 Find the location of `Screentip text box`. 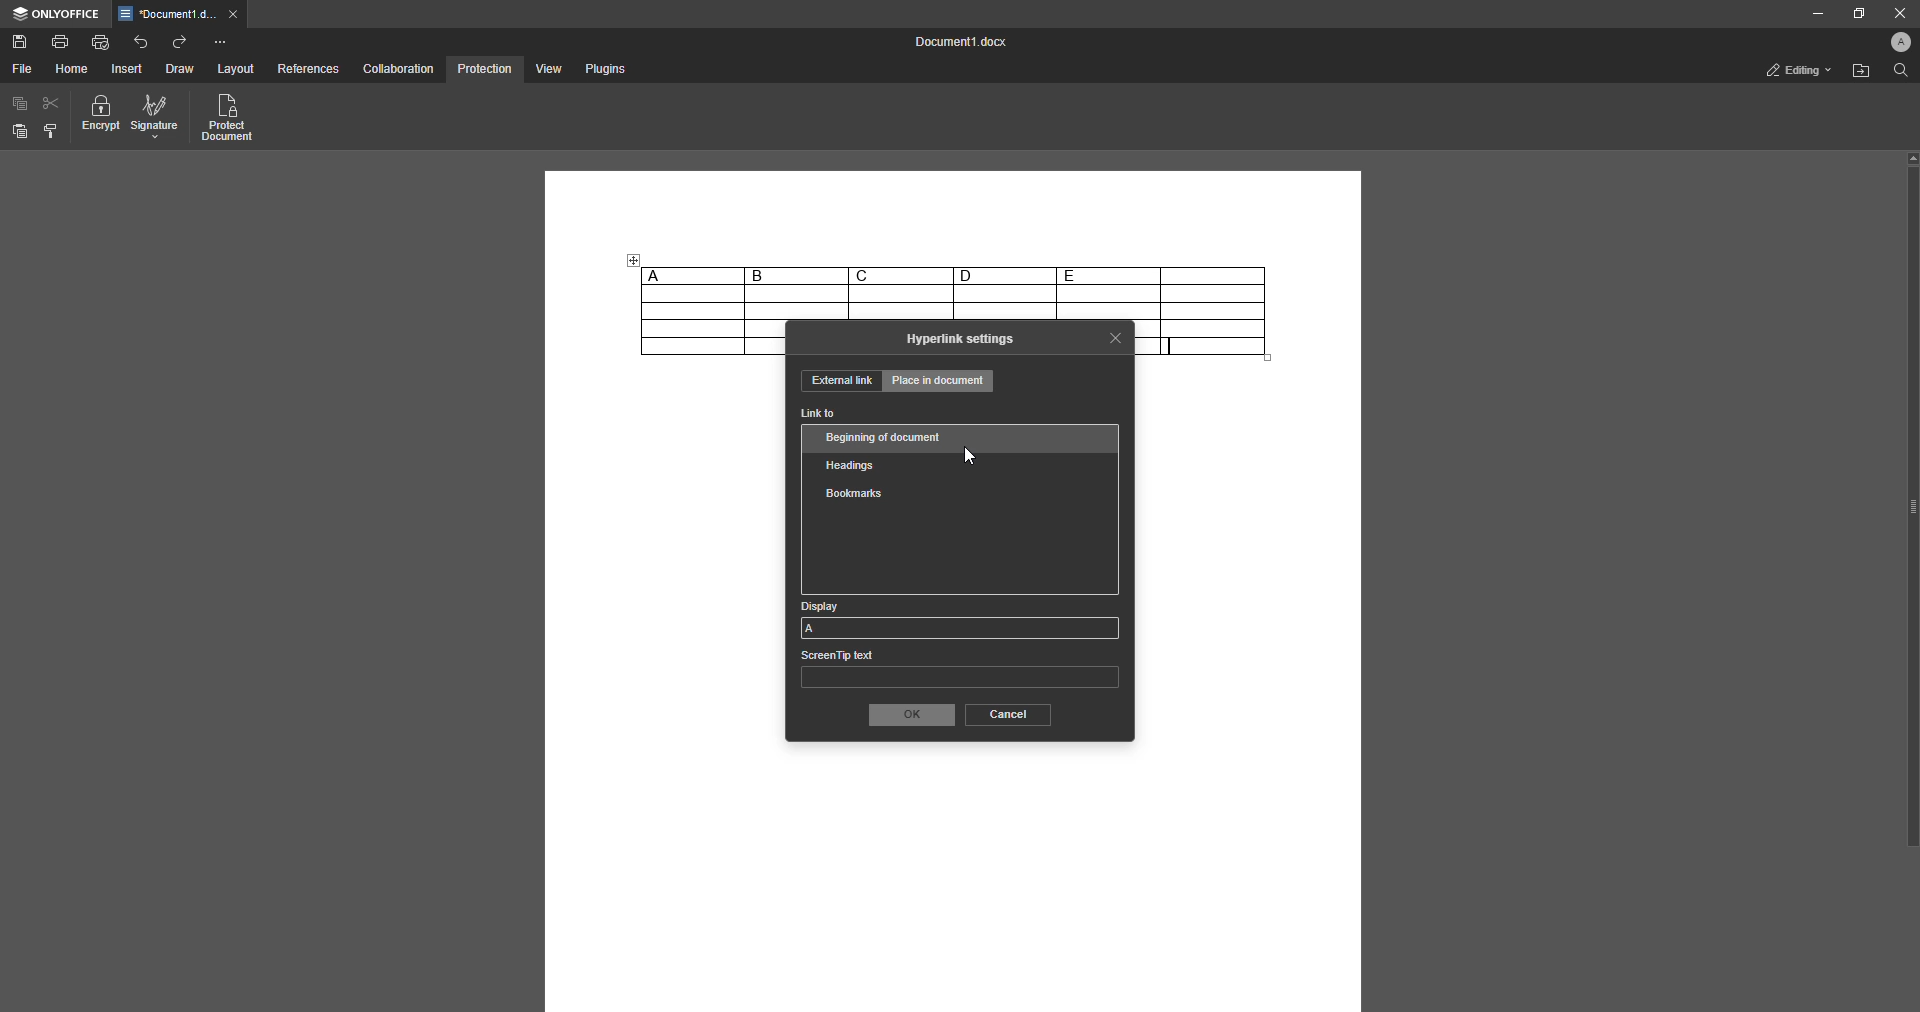

Screentip text box is located at coordinates (959, 673).